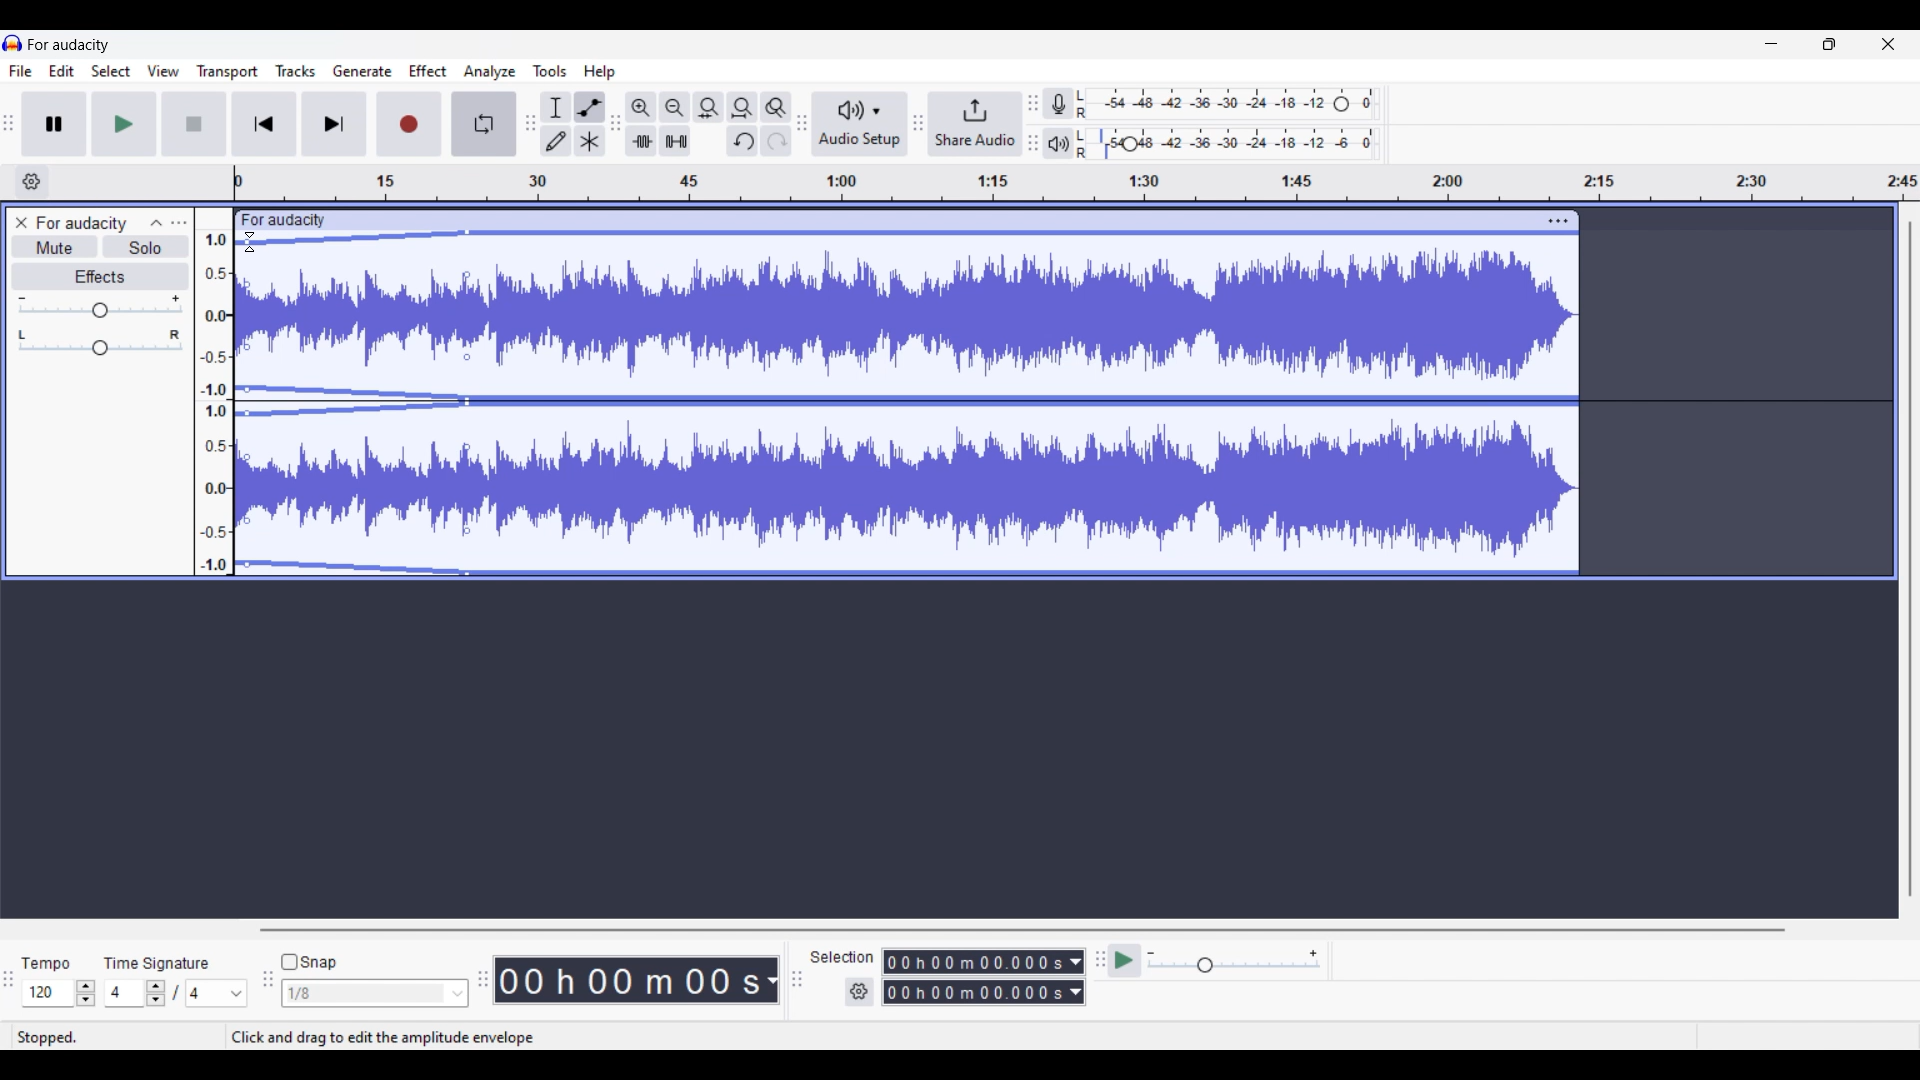  I want to click on Help, so click(599, 72).